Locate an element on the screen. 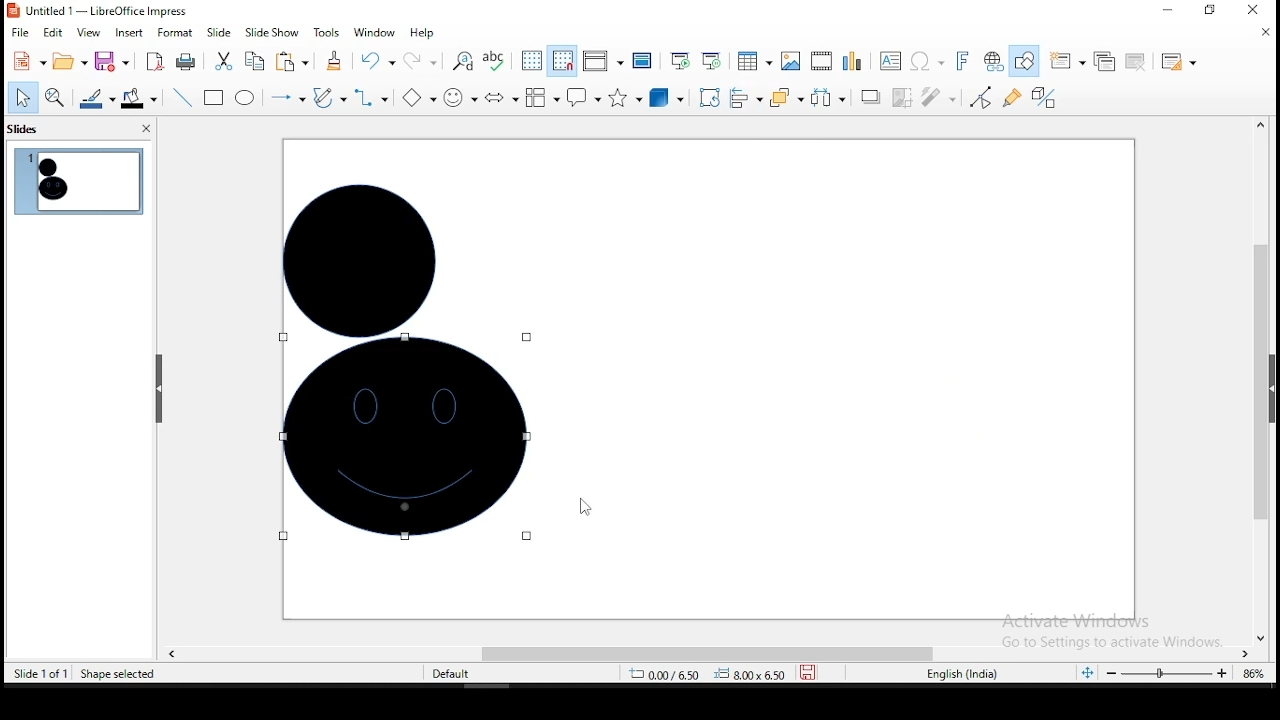 The image size is (1280, 720). curves and polygons is located at coordinates (330, 96).